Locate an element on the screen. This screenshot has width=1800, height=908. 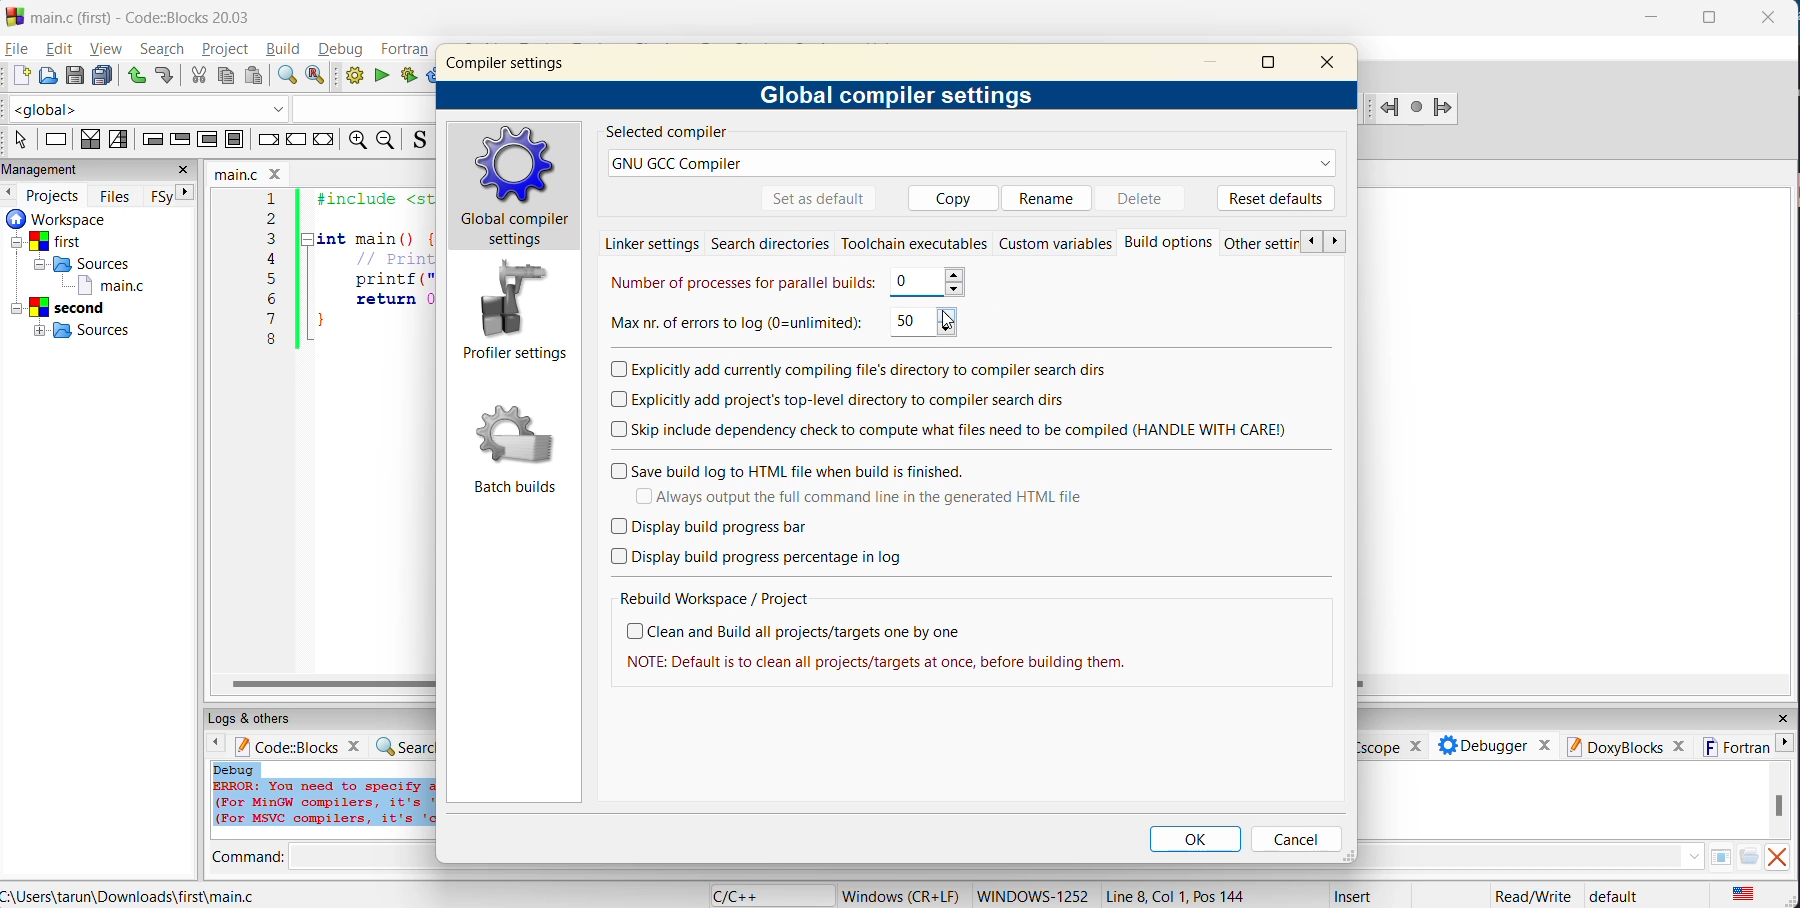
next is located at coordinates (1333, 243).